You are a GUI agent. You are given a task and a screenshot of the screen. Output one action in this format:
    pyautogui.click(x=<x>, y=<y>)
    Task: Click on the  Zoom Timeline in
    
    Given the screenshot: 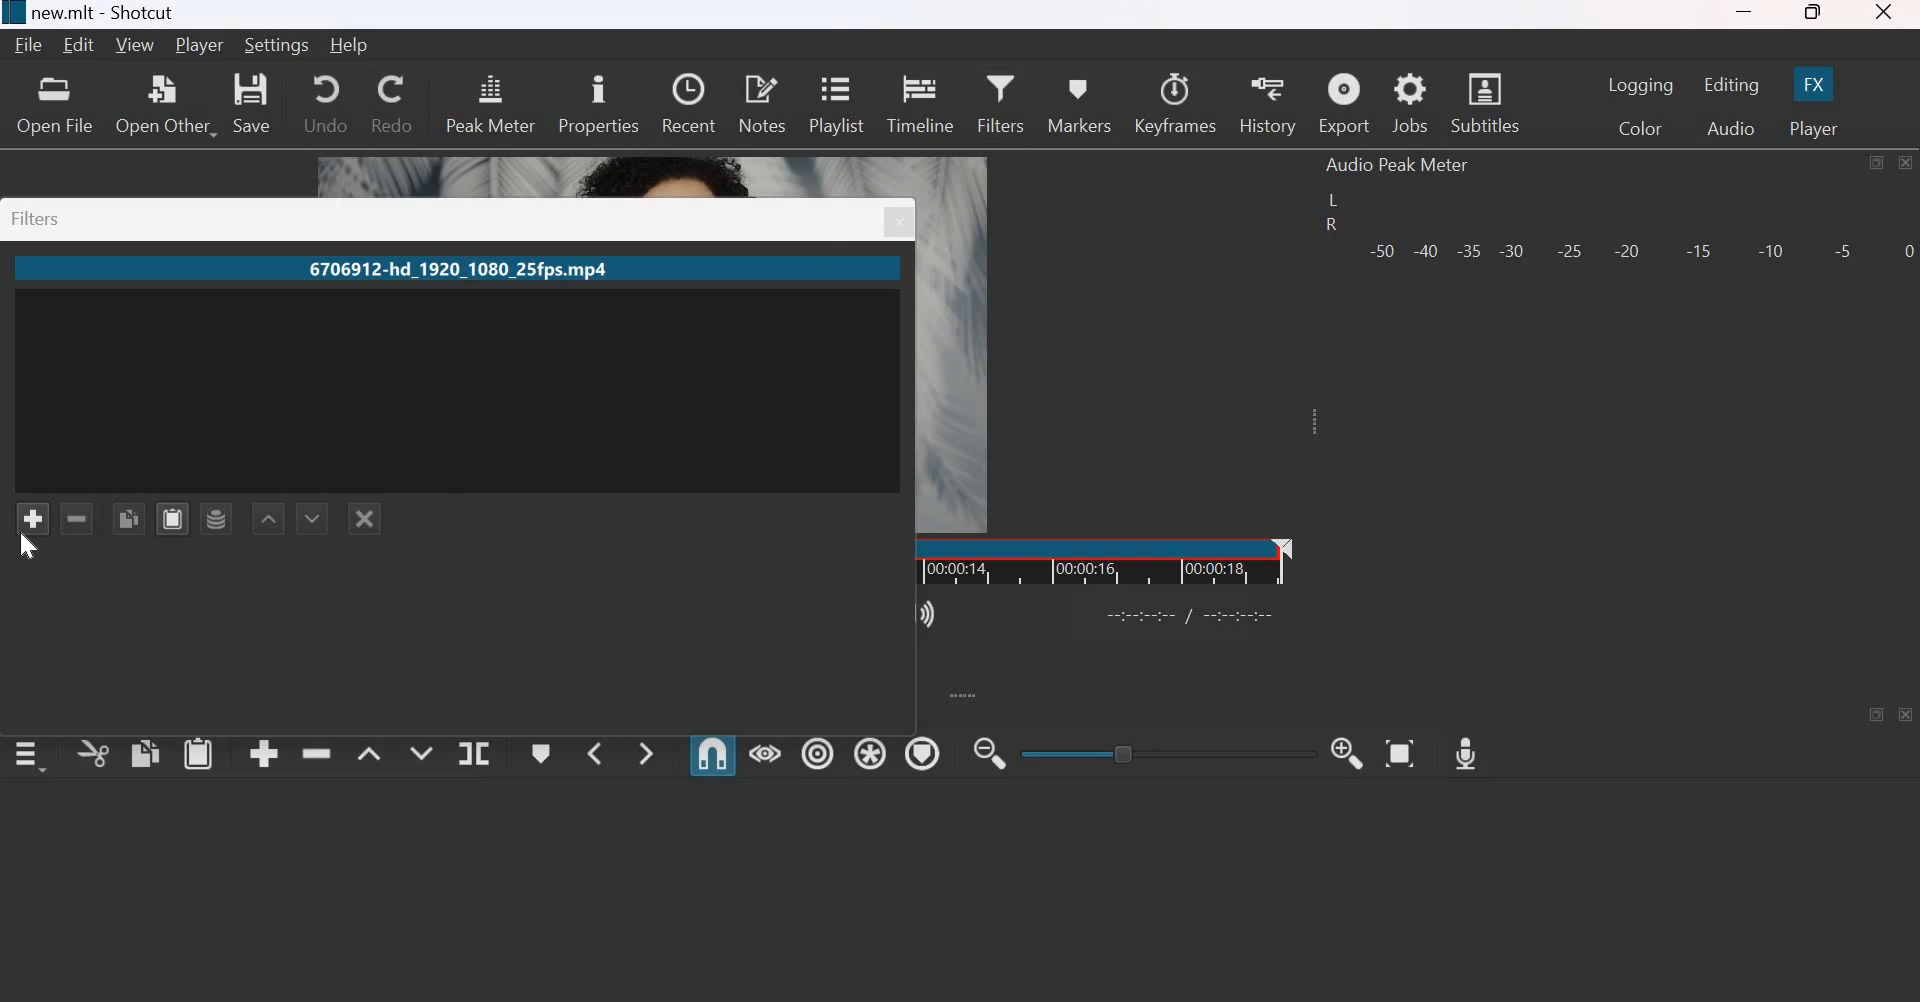 What is the action you would take?
    pyautogui.click(x=1346, y=751)
    